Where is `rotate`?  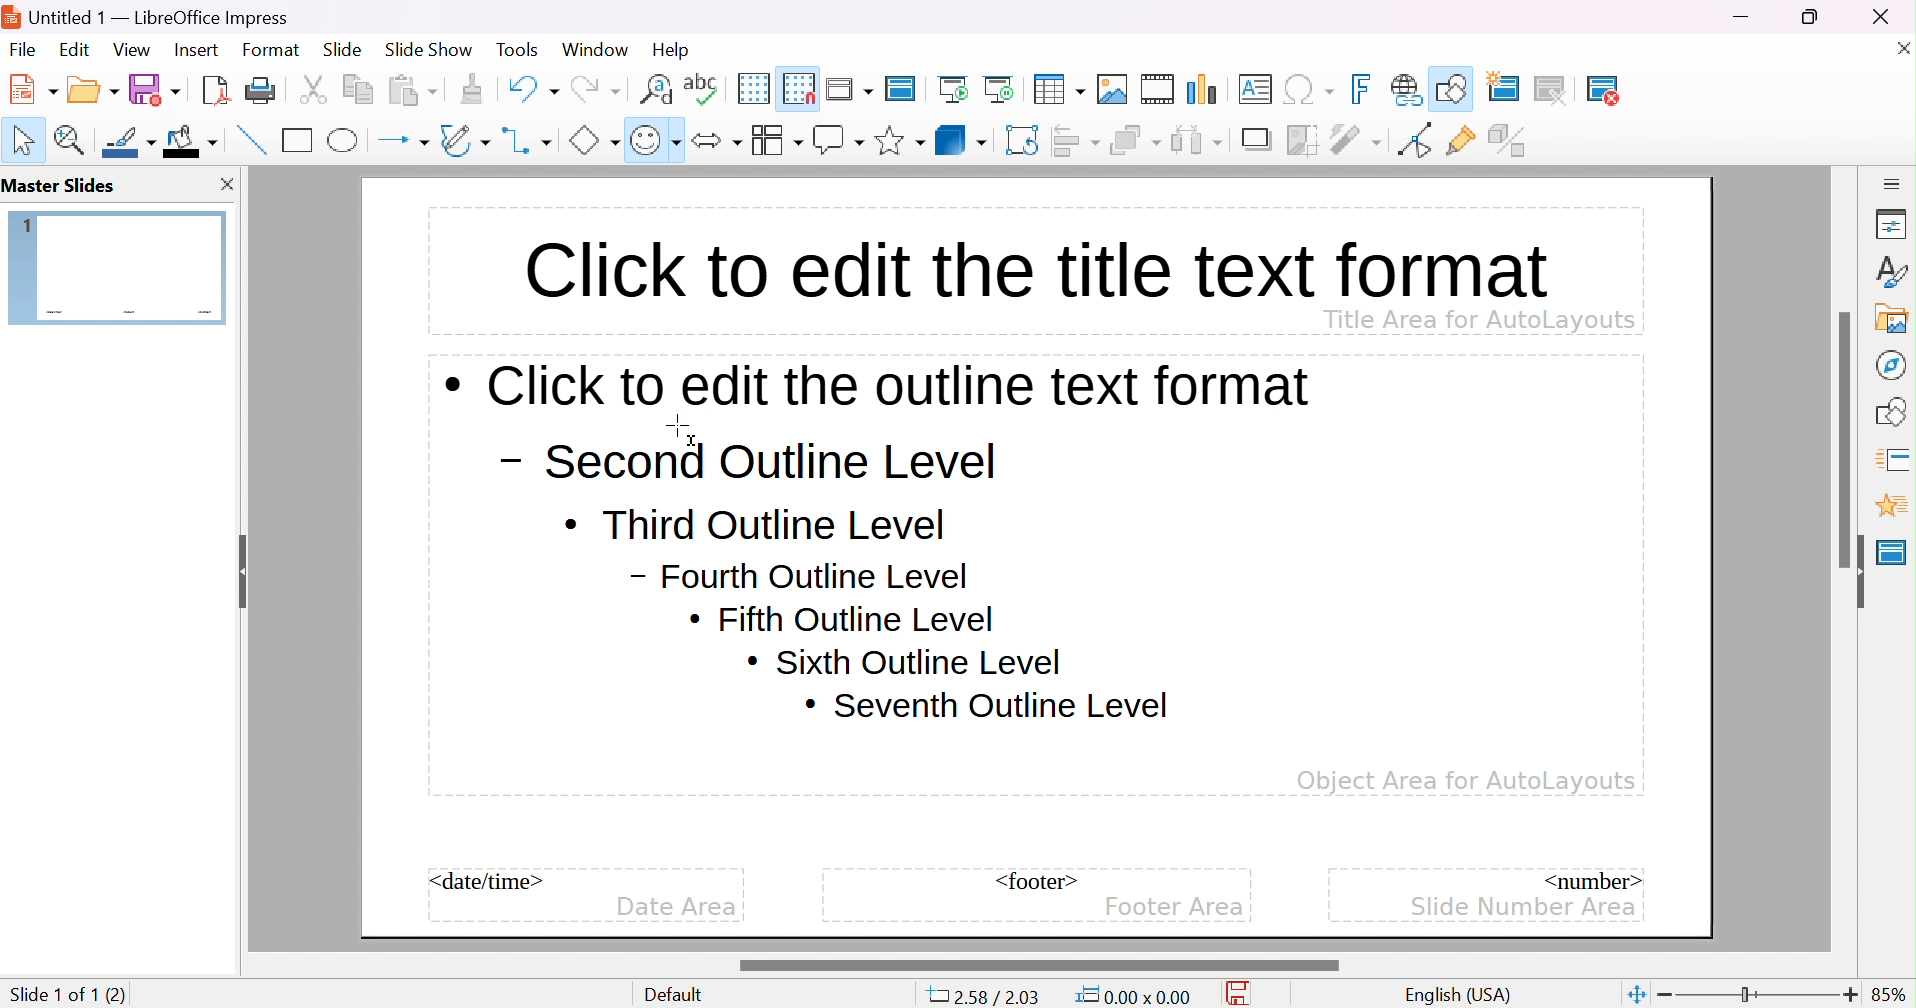 rotate is located at coordinates (1024, 140).